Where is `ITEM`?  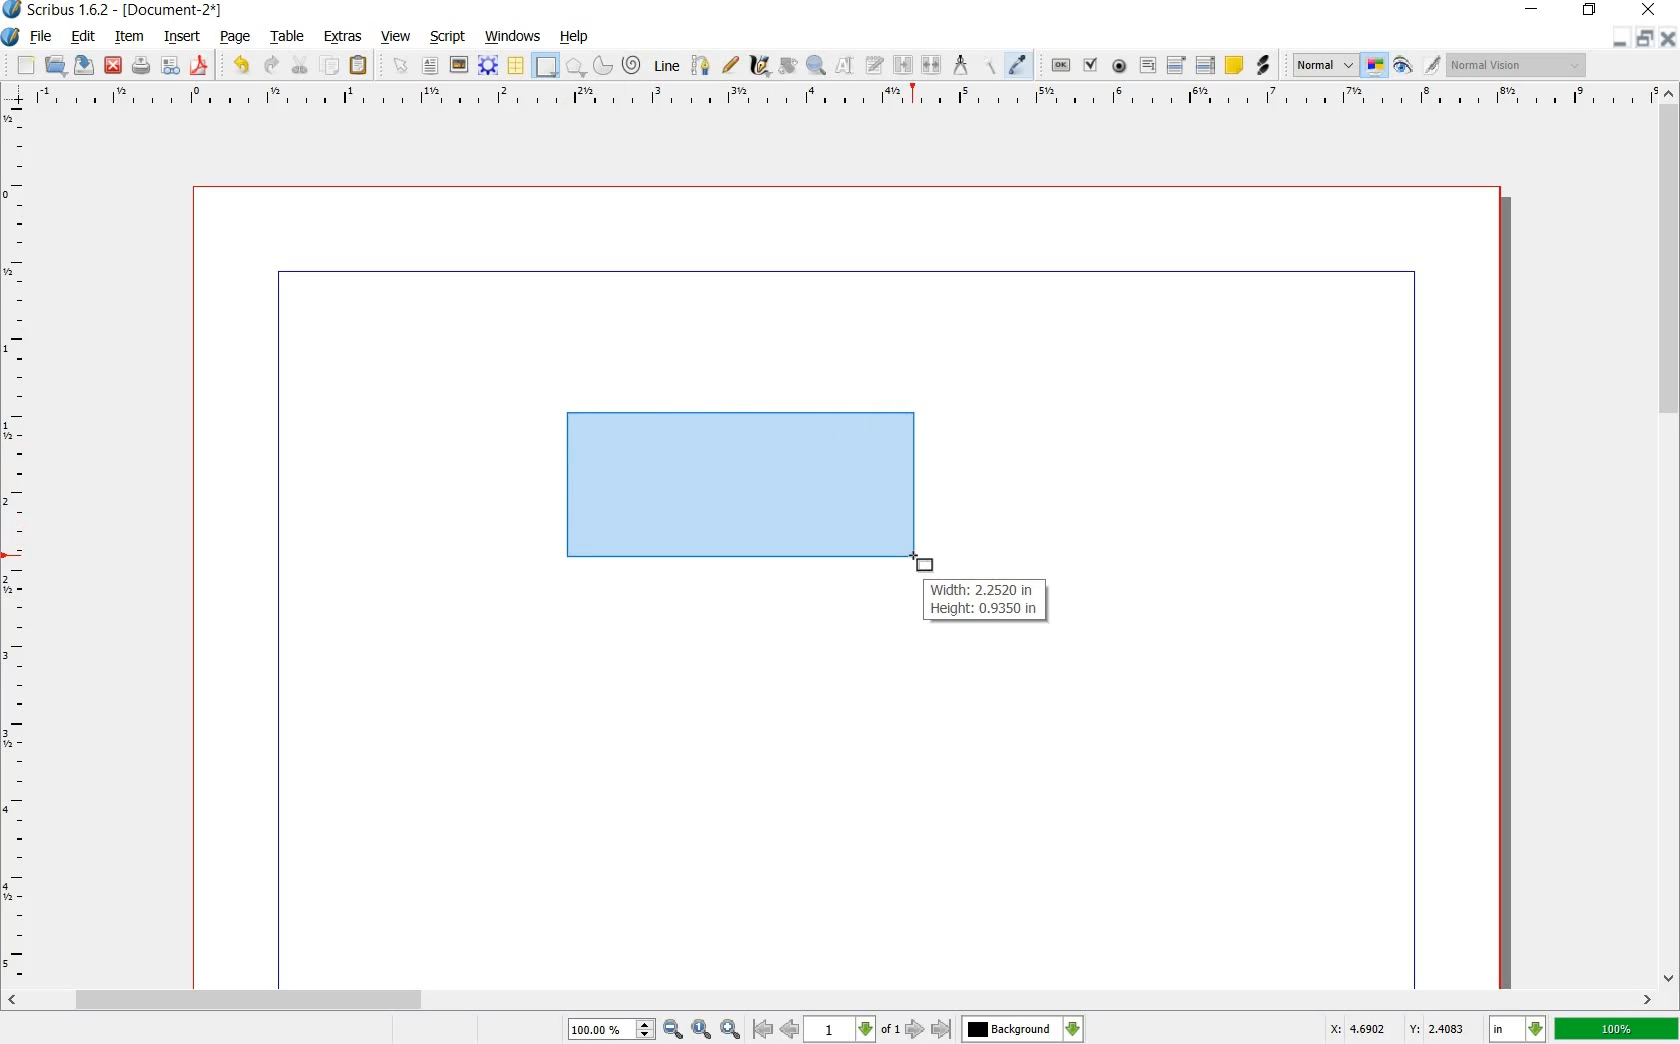 ITEM is located at coordinates (127, 37).